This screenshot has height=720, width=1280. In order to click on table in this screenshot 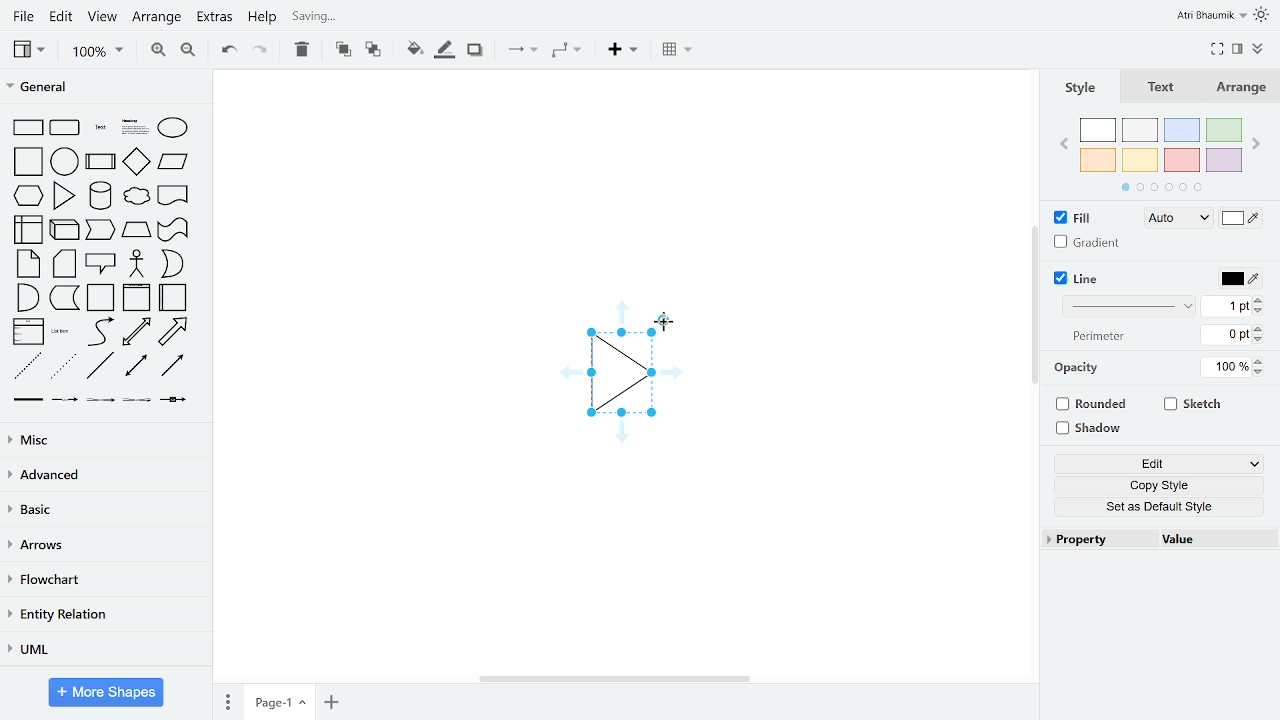, I will do `click(678, 51)`.